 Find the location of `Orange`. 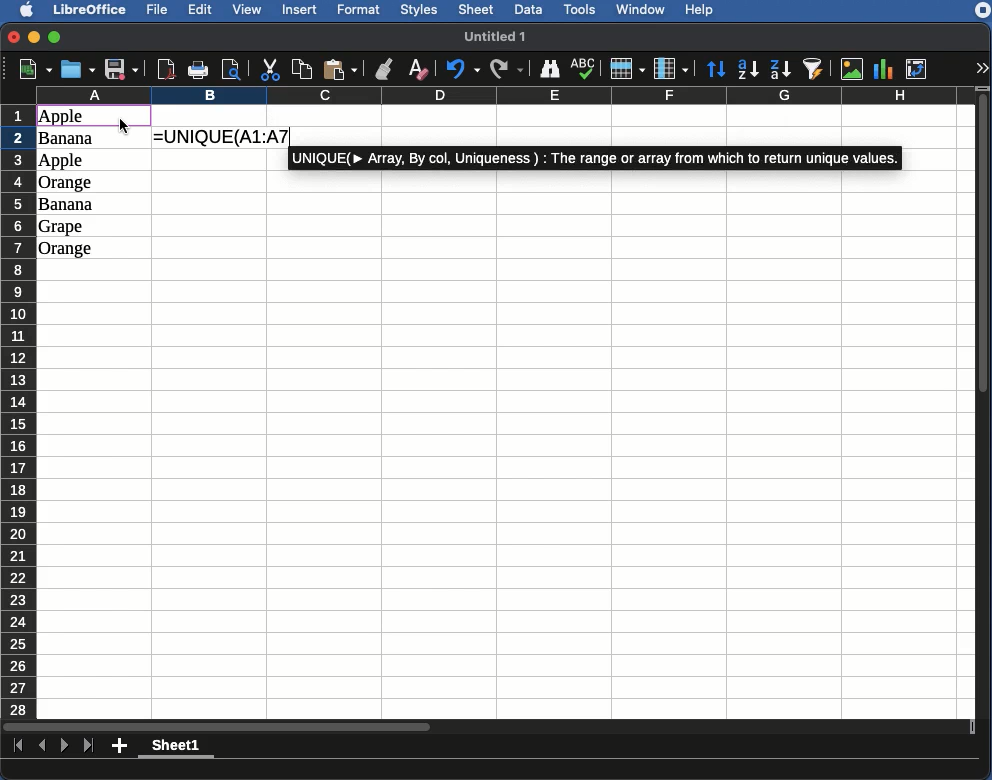

Orange is located at coordinates (66, 249).